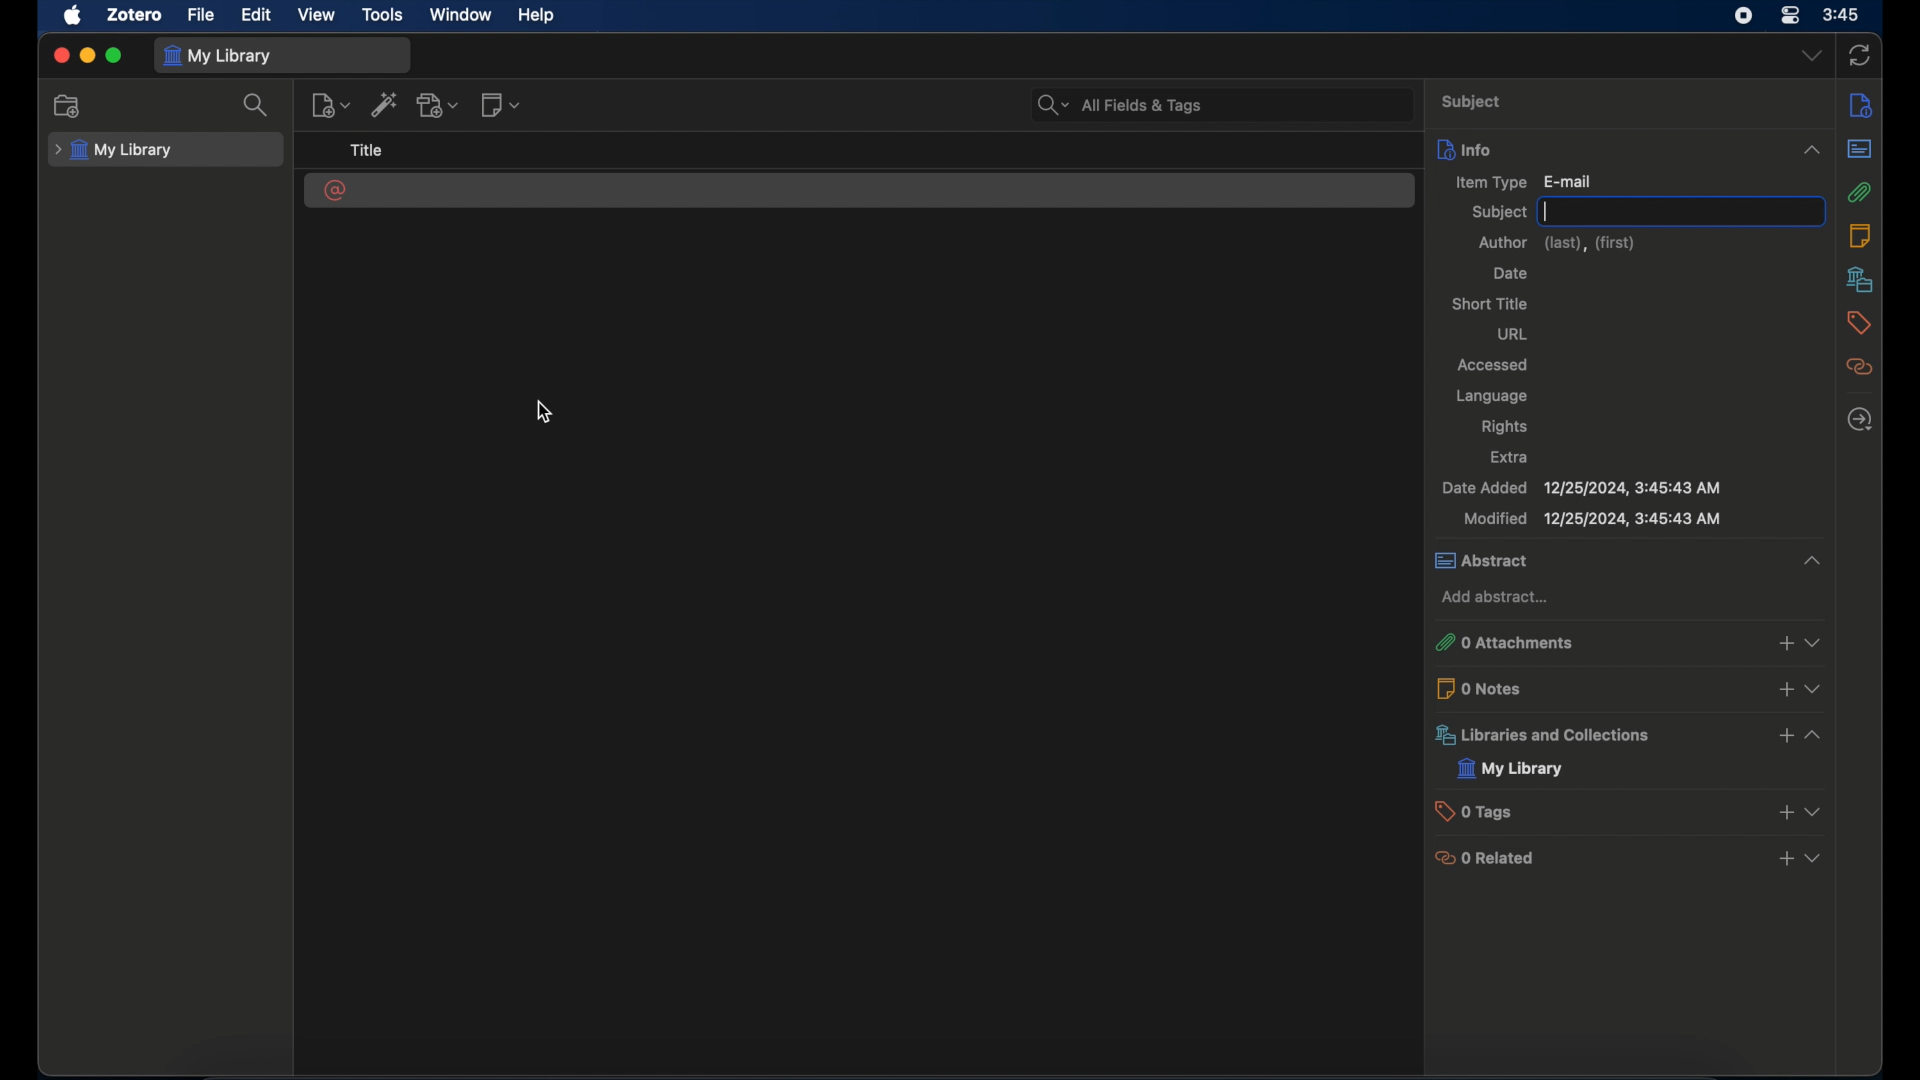 Image resolution: width=1920 pixels, height=1080 pixels. I want to click on add abstract, so click(1498, 597).